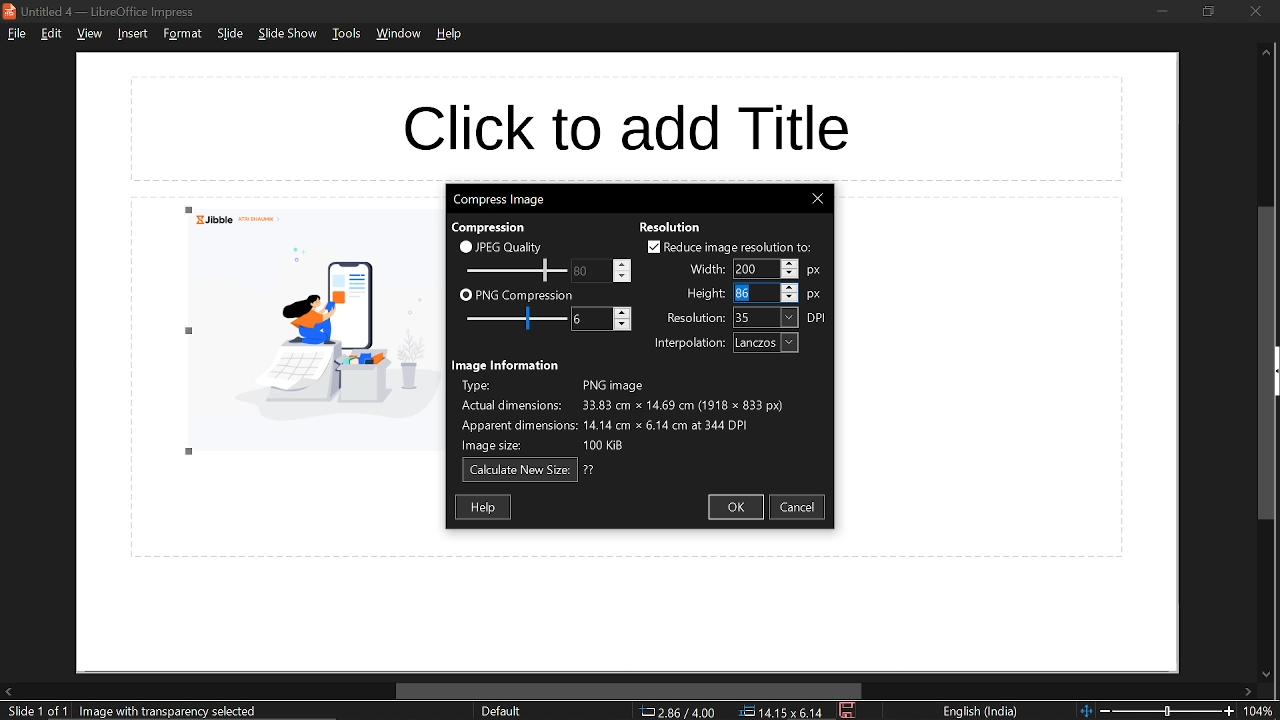 This screenshot has width=1280, height=720. Describe the element at coordinates (815, 271) in the screenshot. I see `width unit: px` at that location.